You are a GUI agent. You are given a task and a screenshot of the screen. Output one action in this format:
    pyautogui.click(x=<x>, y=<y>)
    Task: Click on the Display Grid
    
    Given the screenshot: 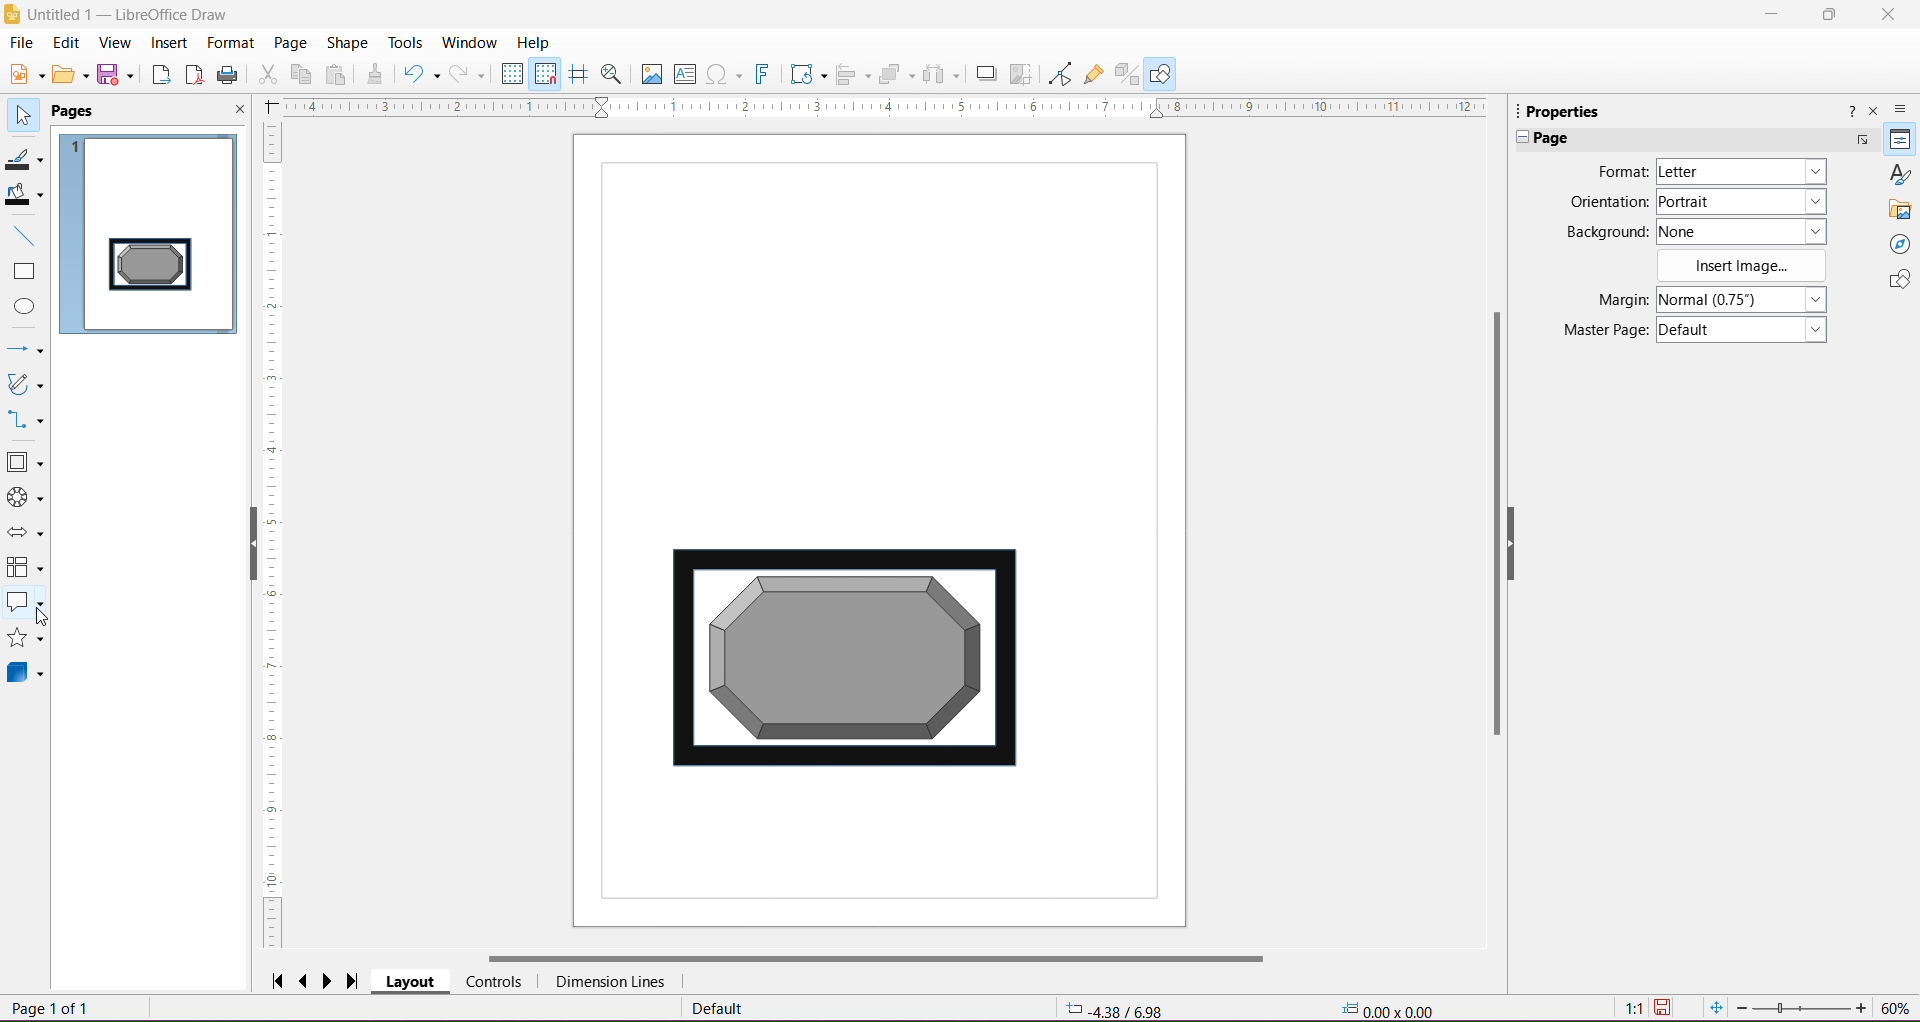 What is the action you would take?
    pyautogui.click(x=512, y=76)
    